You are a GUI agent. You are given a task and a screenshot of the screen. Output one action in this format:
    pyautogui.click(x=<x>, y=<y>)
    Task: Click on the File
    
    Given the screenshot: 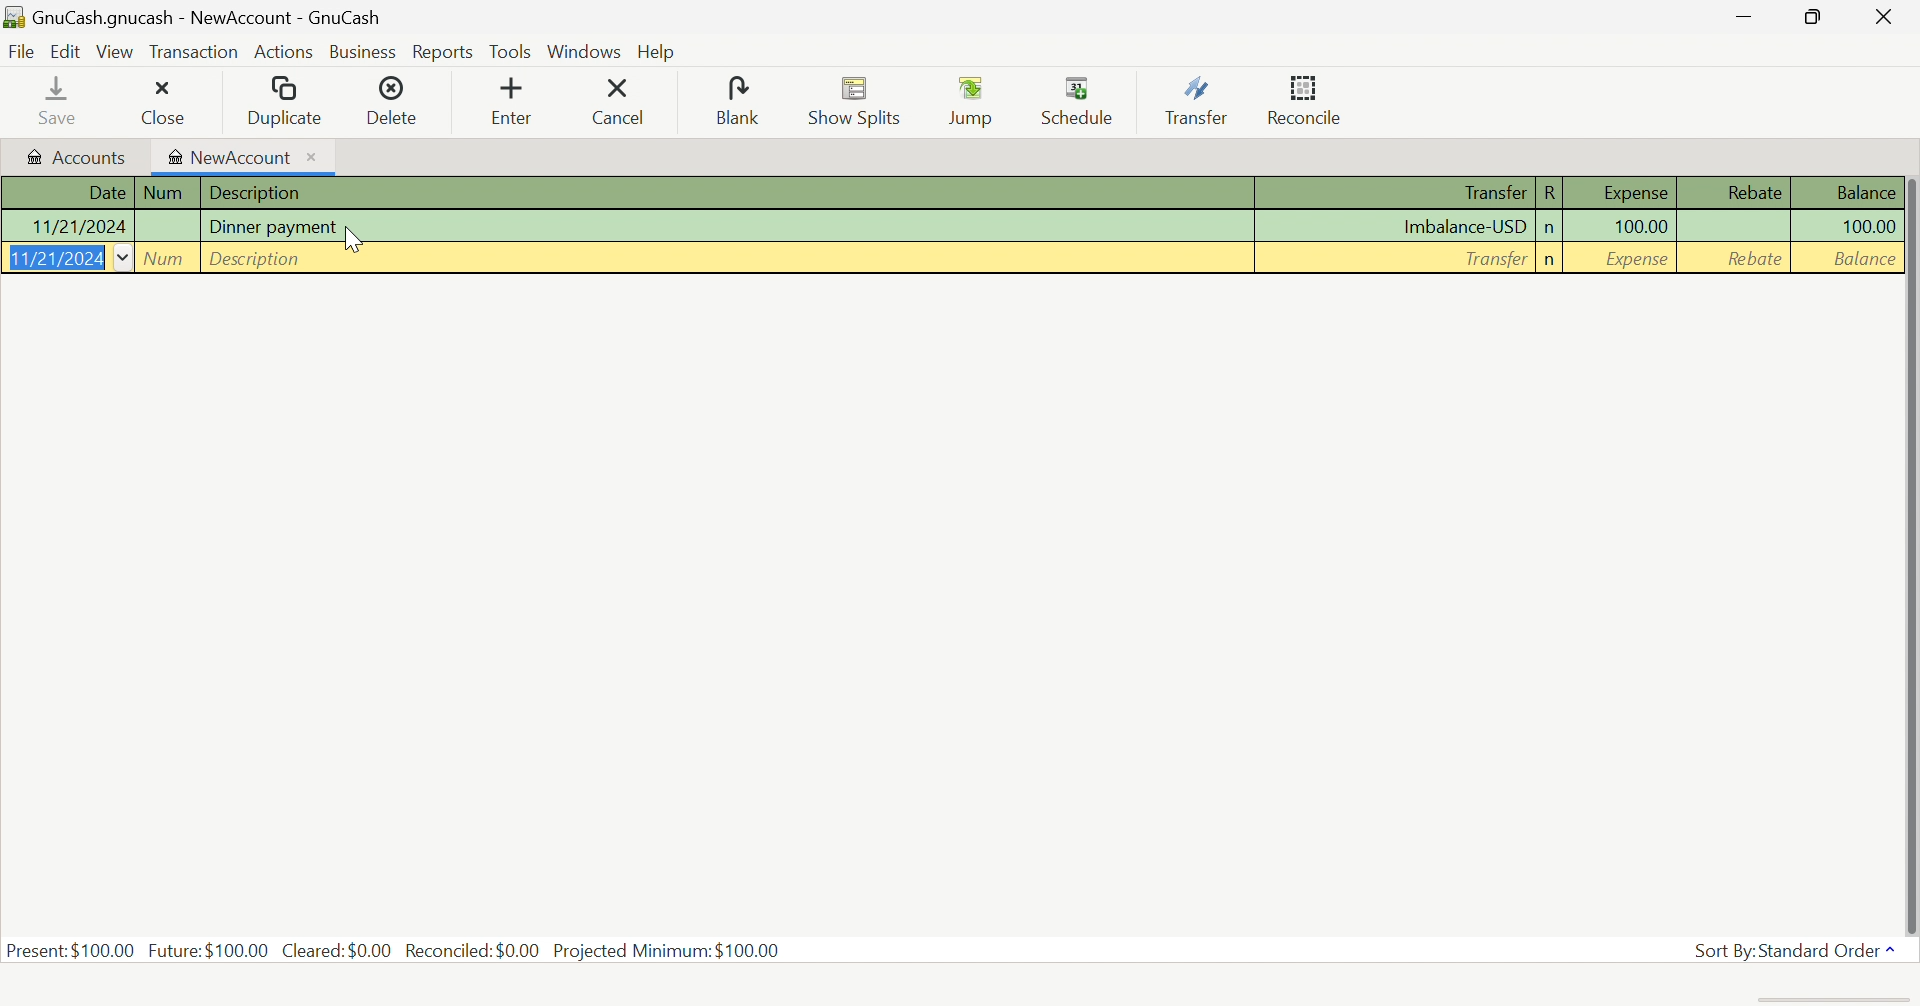 What is the action you would take?
    pyautogui.click(x=21, y=54)
    